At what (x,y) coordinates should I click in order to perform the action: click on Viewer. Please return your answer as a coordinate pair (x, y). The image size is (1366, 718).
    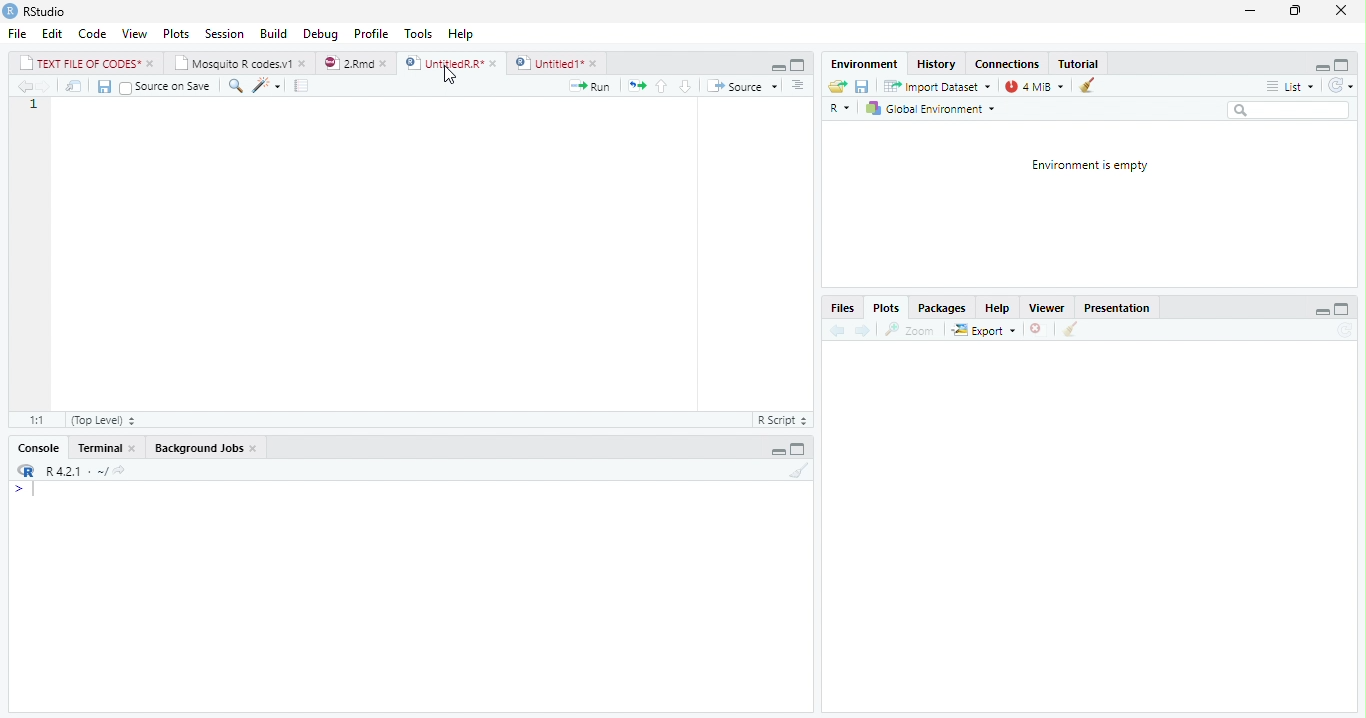
    Looking at the image, I should click on (1048, 308).